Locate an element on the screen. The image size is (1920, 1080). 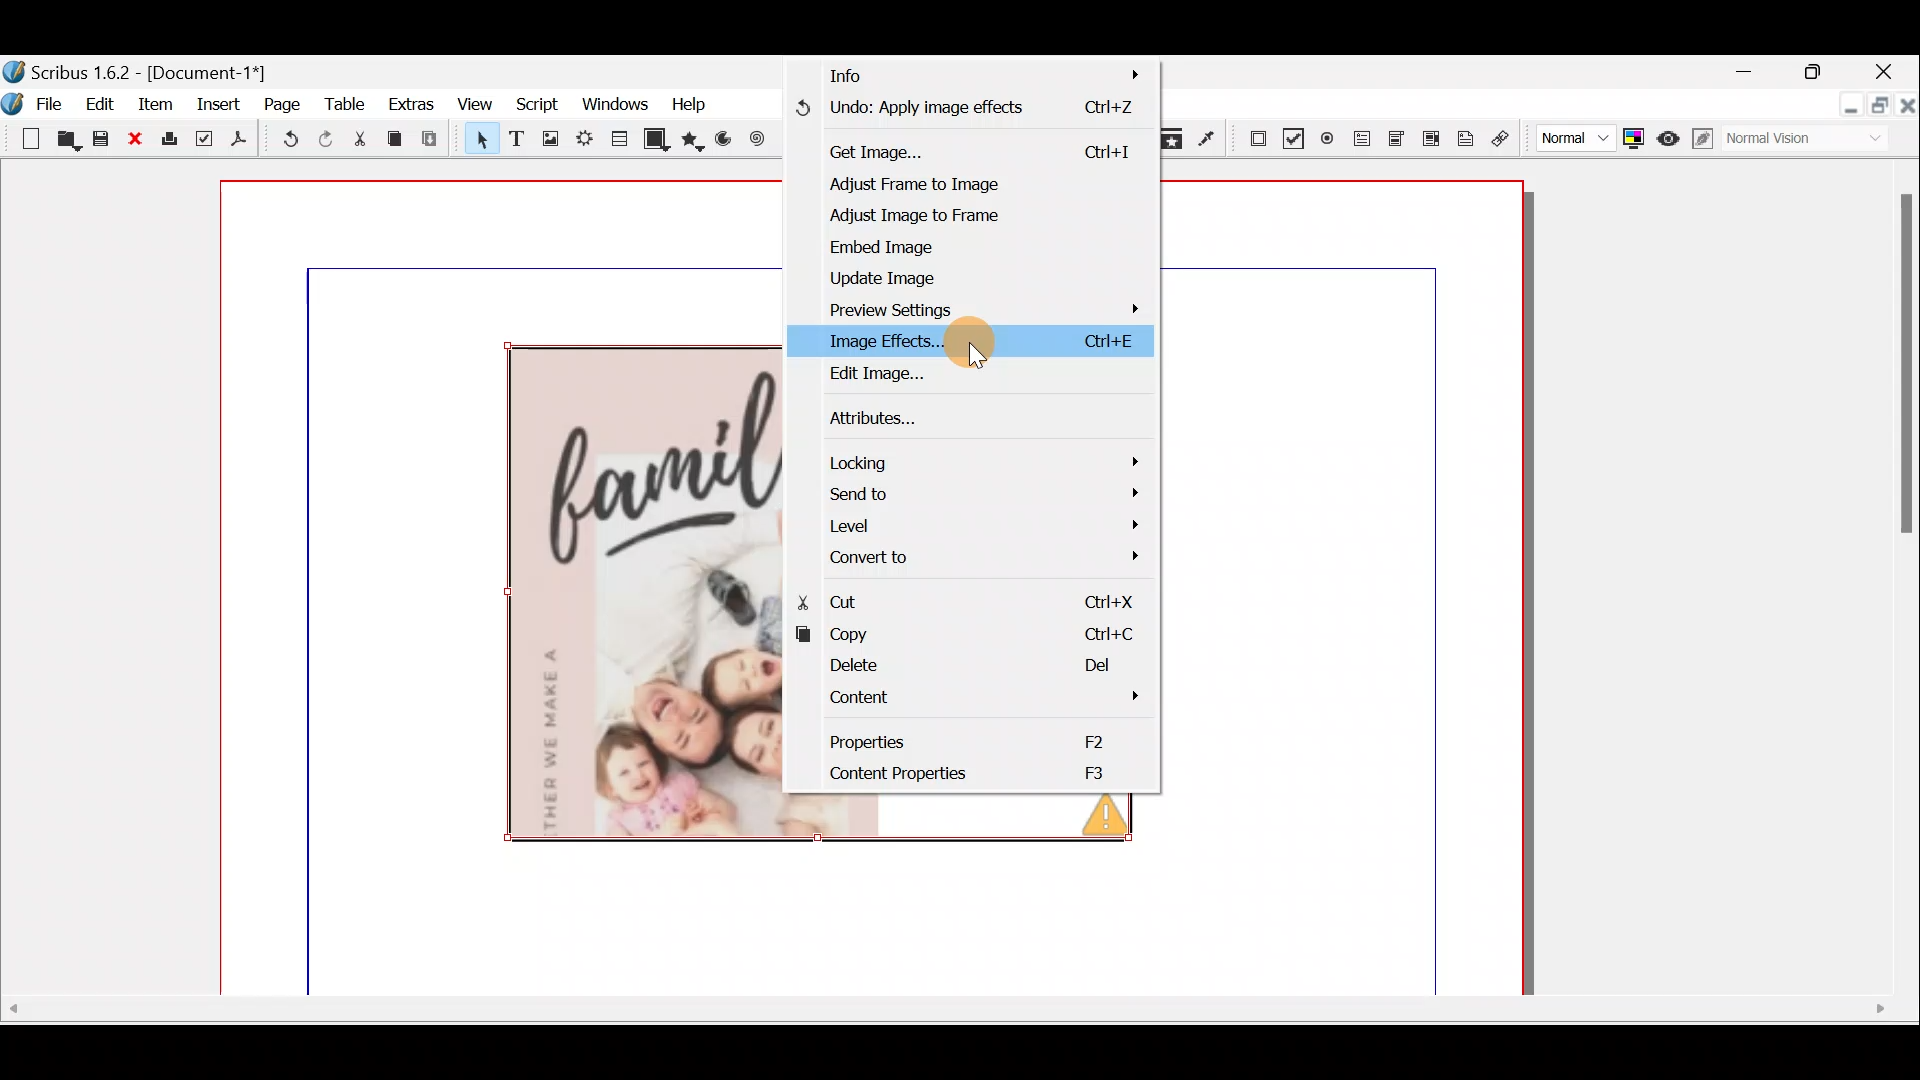
New is located at coordinates (23, 140).